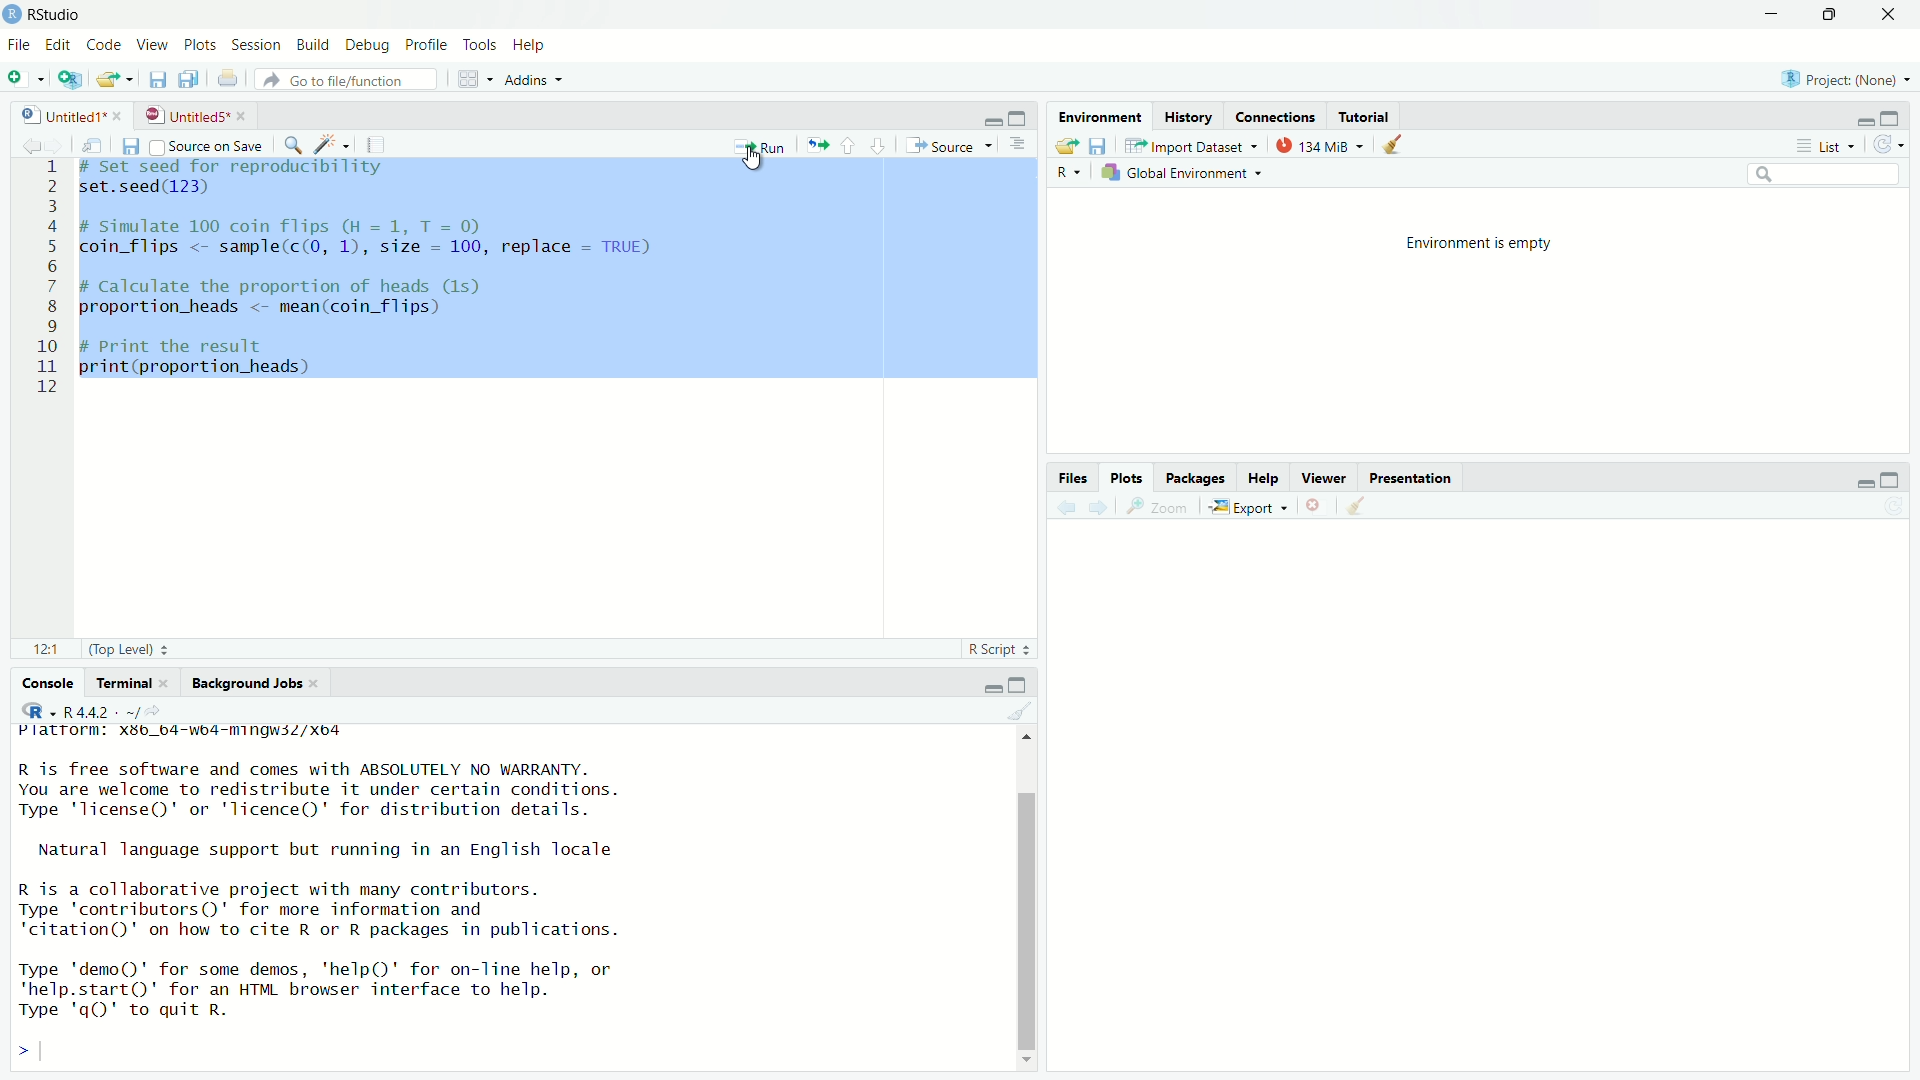 The width and height of the screenshot is (1920, 1080). Describe the element at coordinates (471, 80) in the screenshot. I see `workspace panes` at that location.